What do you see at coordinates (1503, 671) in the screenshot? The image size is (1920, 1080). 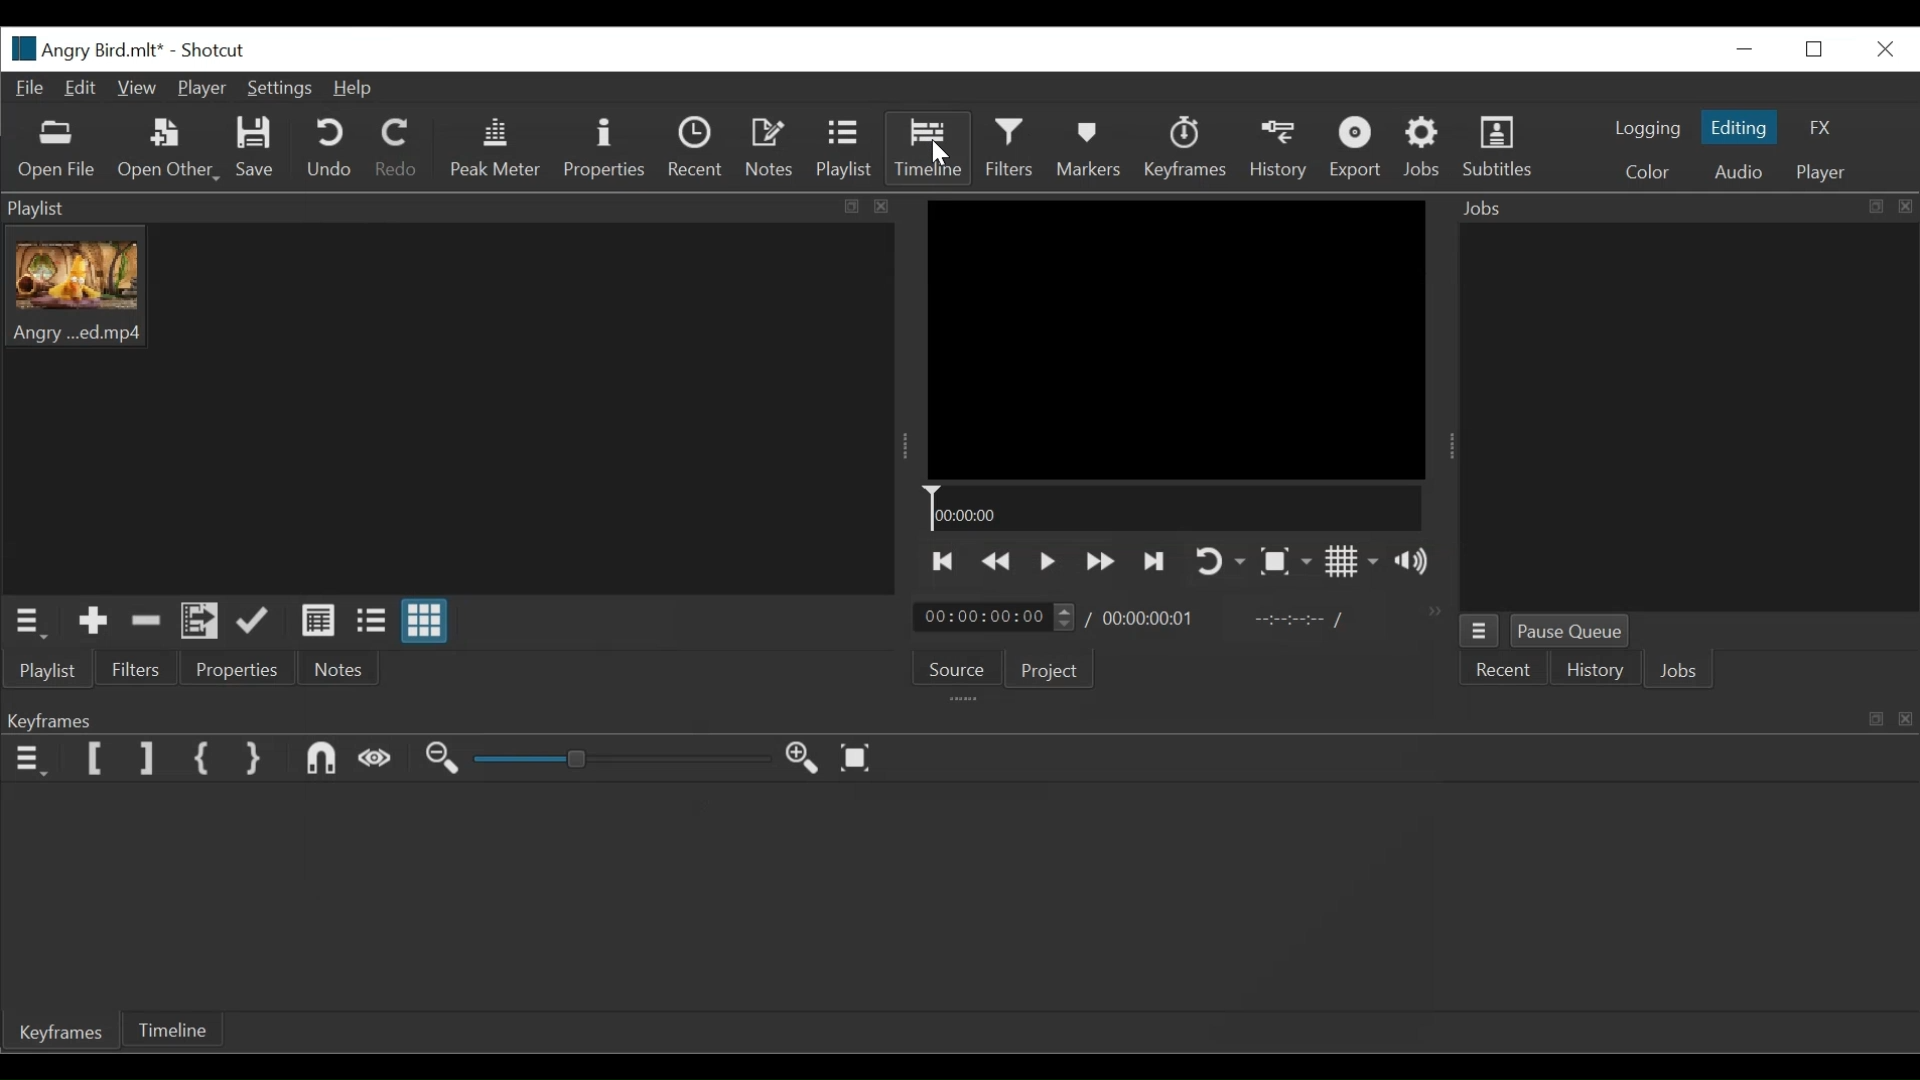 I see `Recent` at bounding box center [1503, 671].